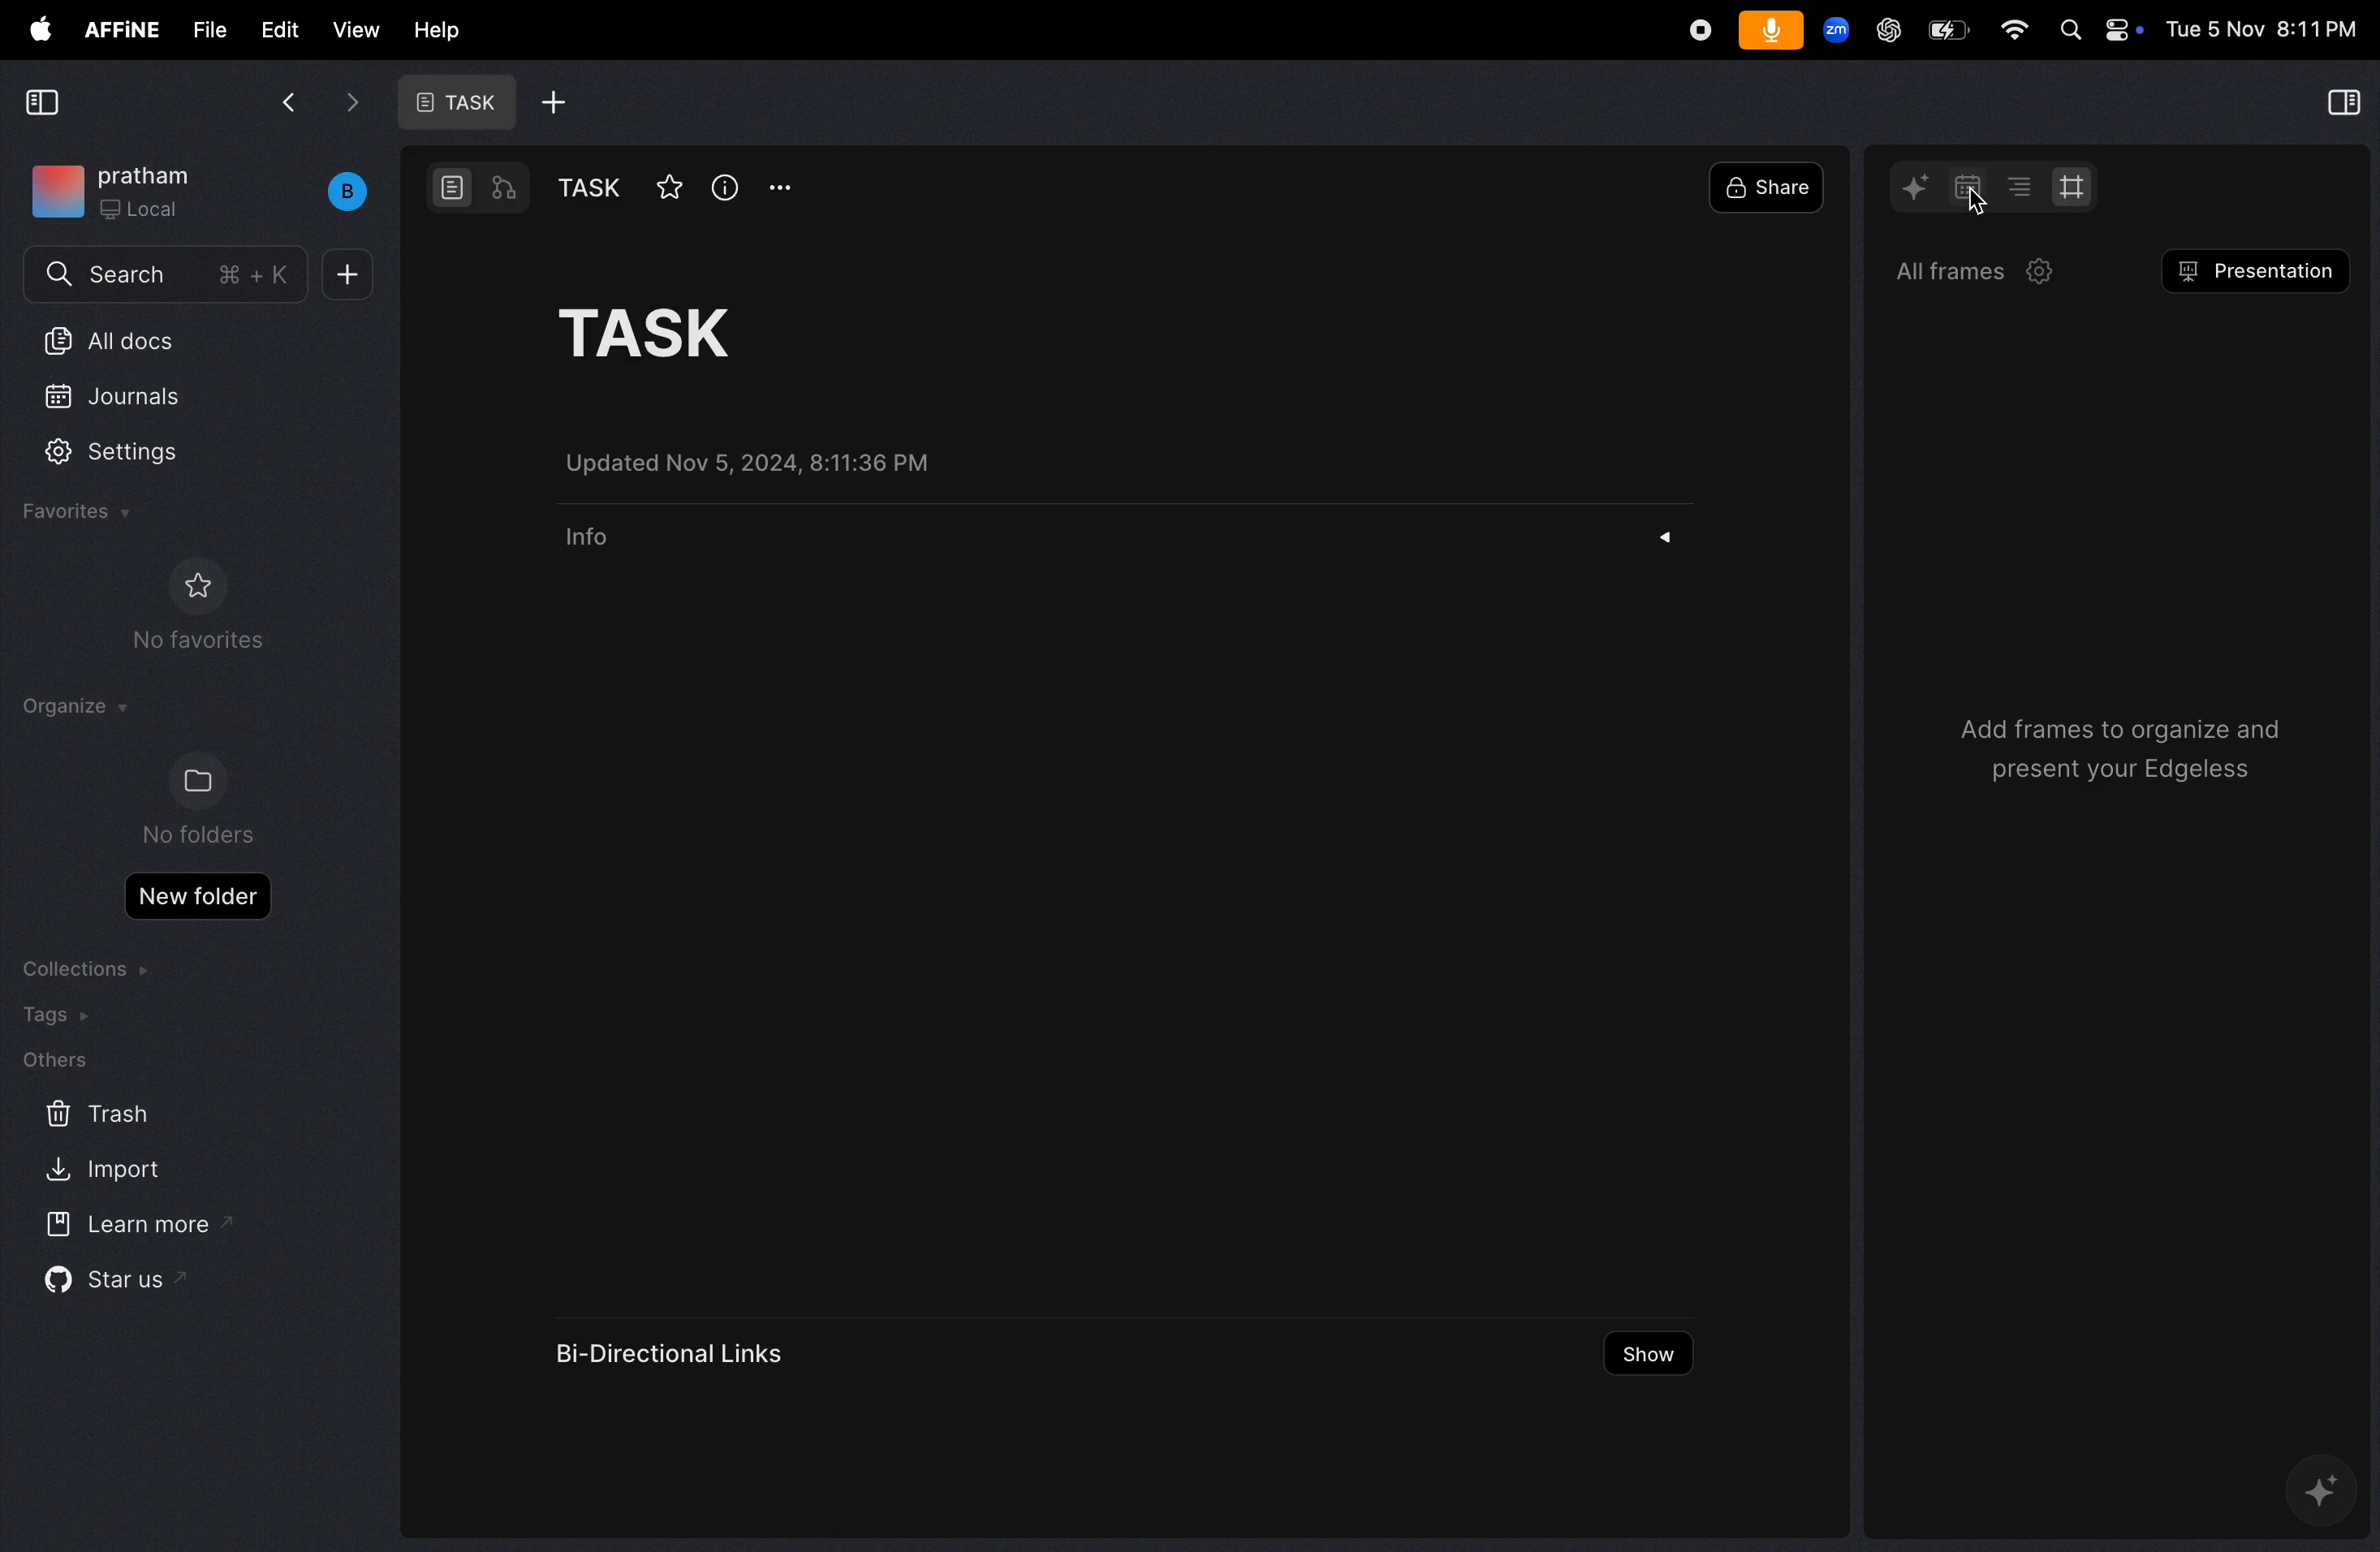 Image resolution: width=2380 pixels, height=1552 pixels. I want to click on back, so click(288, 100).